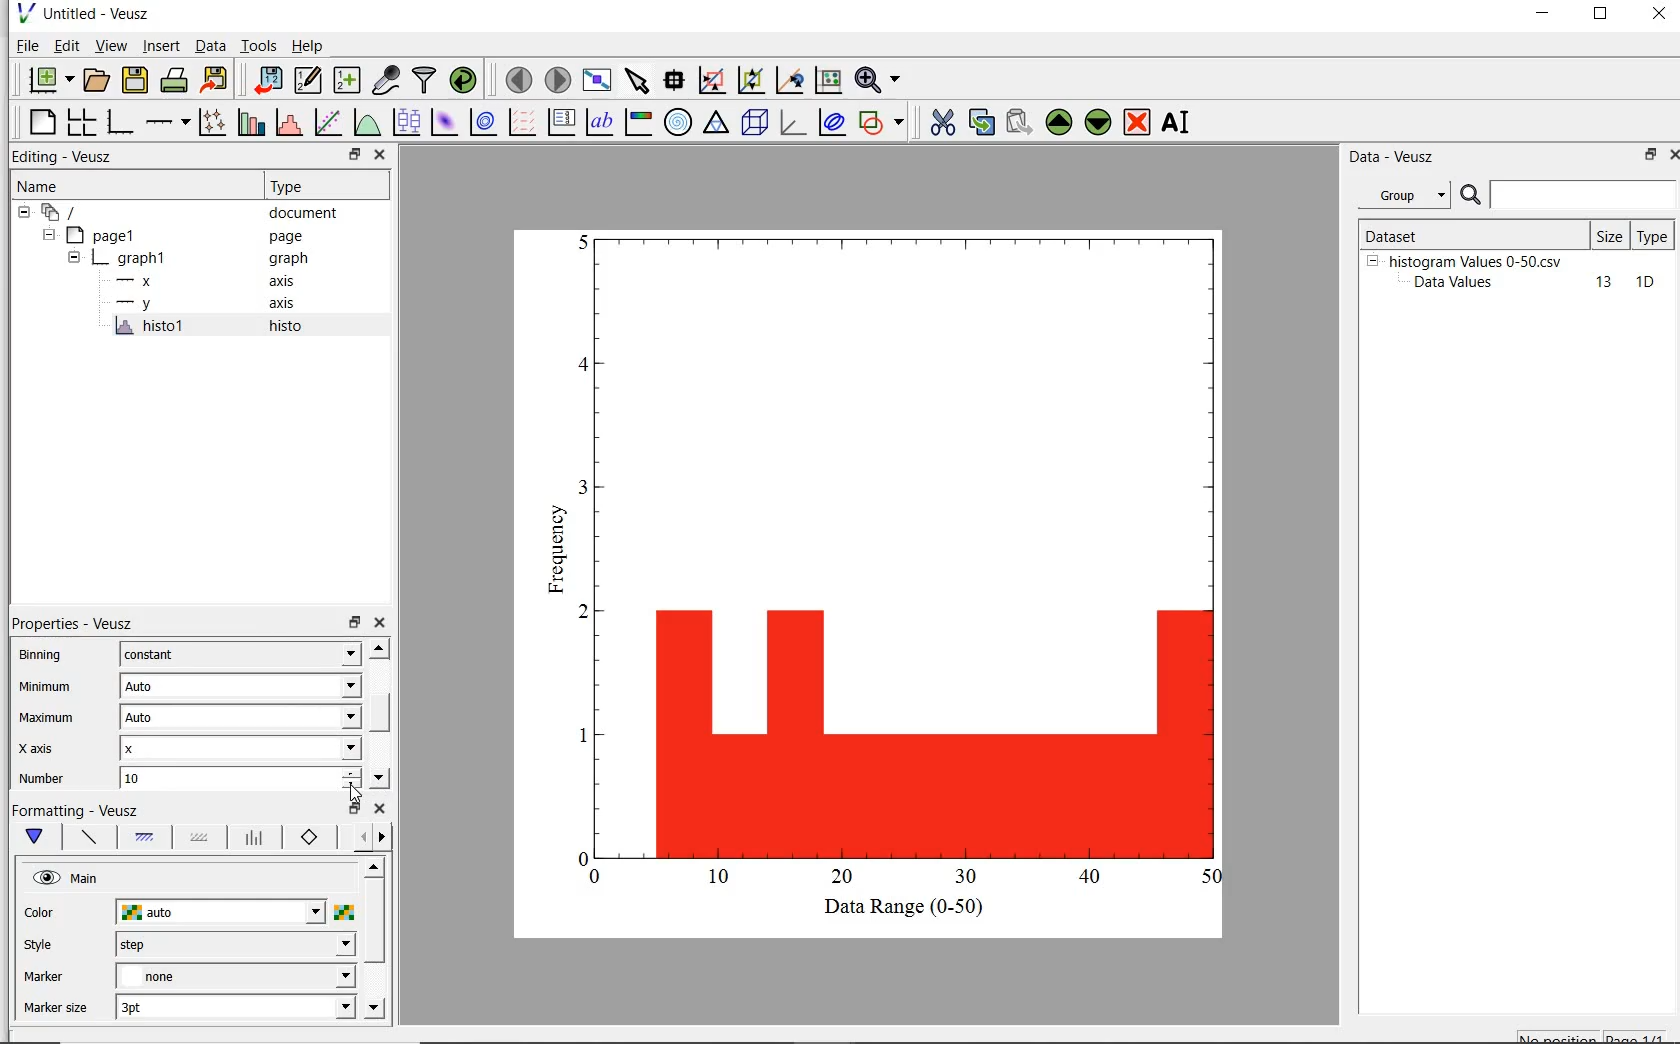 The width and height of the screenshot is (1680, 1044). What do you see at coordinates (1057, 123) in the screenshot?
I see `move up the selected widget` at bounding box center [1057, 123].